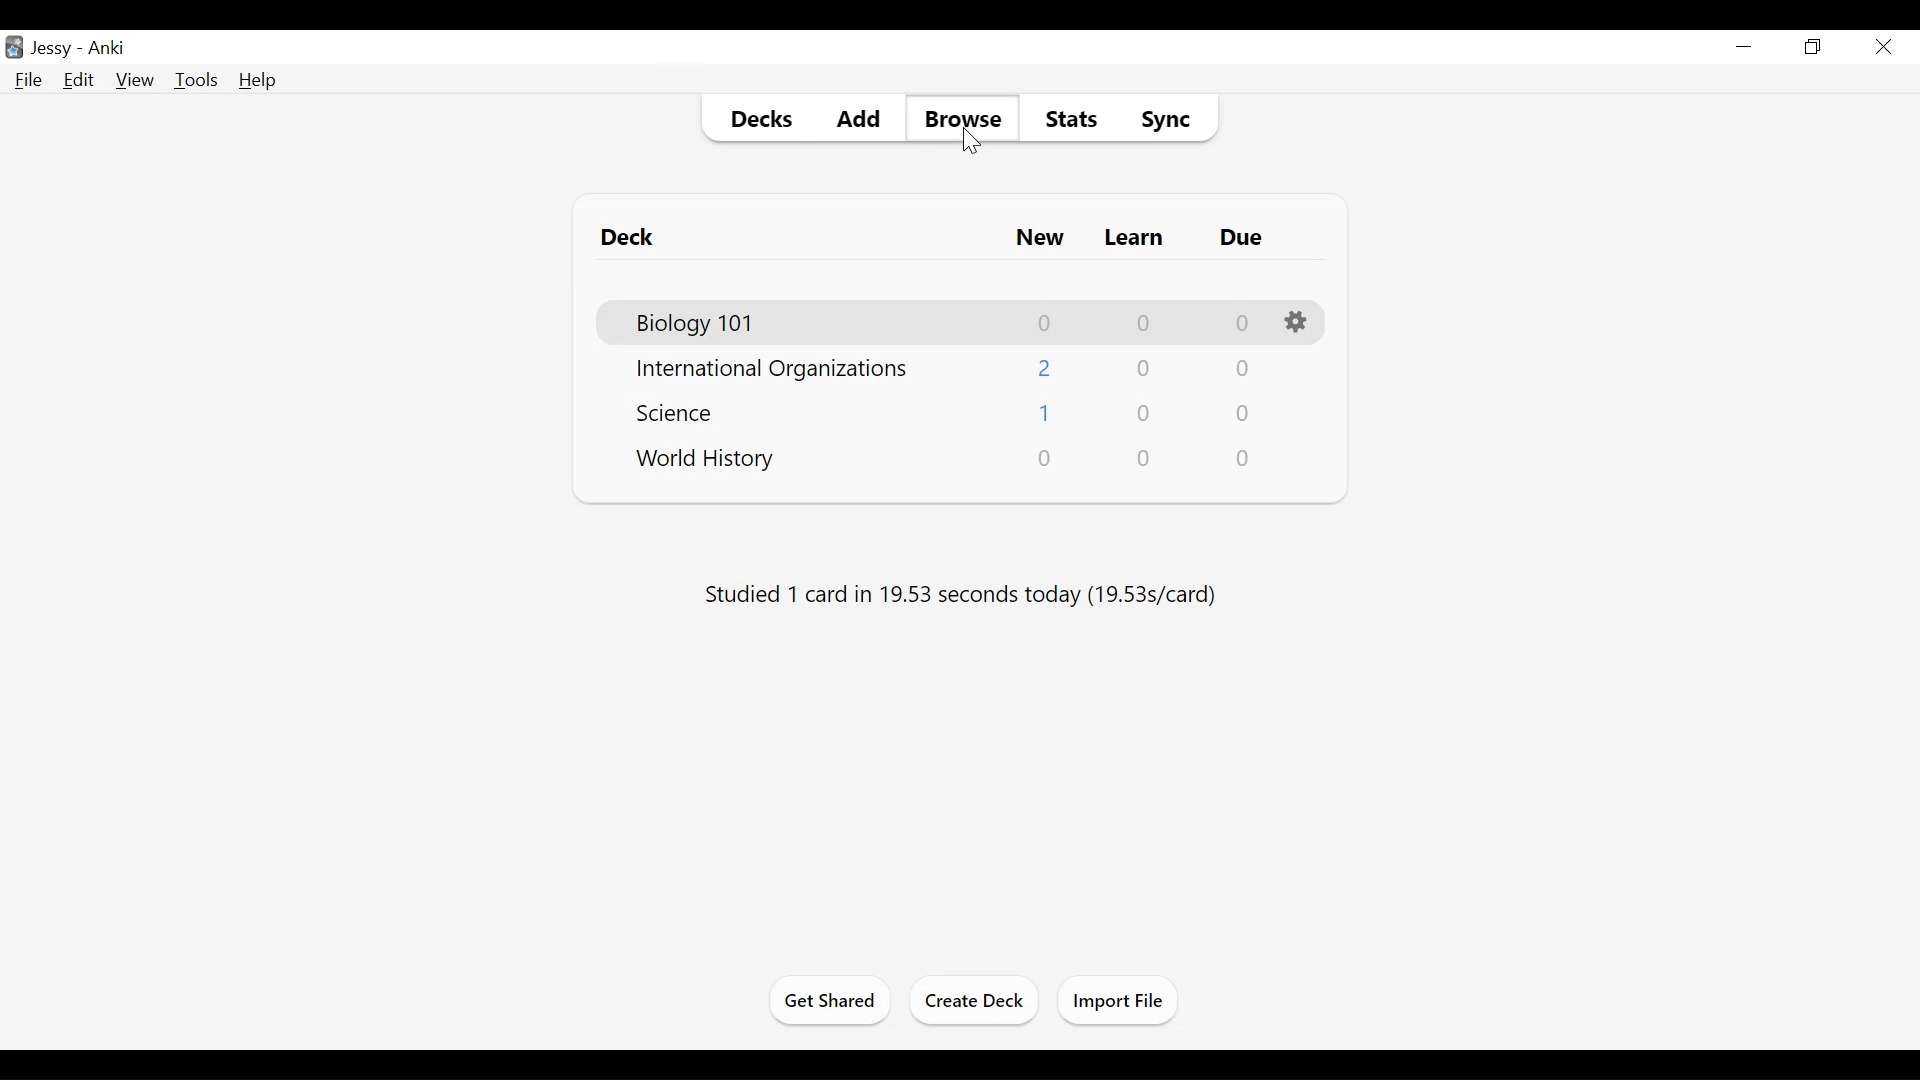 Image resolution: width=1920 pixels, height=1080 pixels. I want to click on Learn Card Count, so click(1142, 366).